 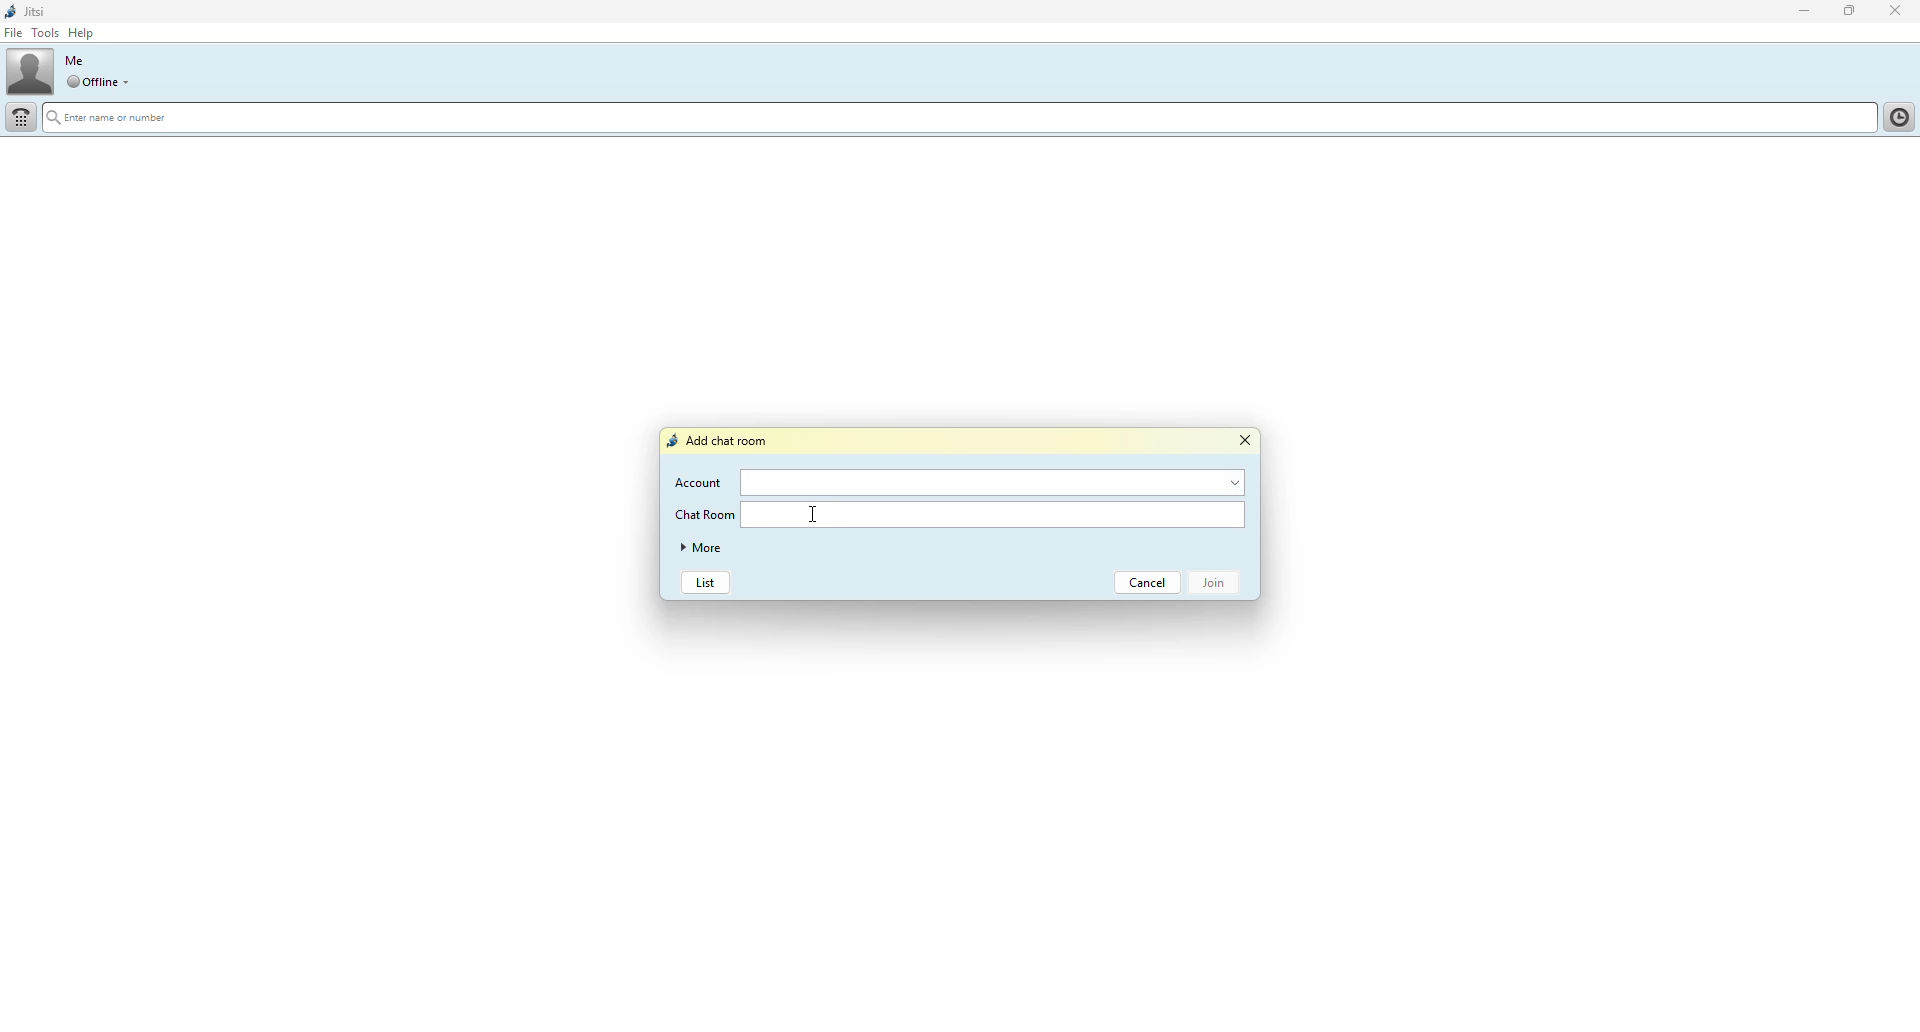 I want to click on tools, so click(x=45, y=35).